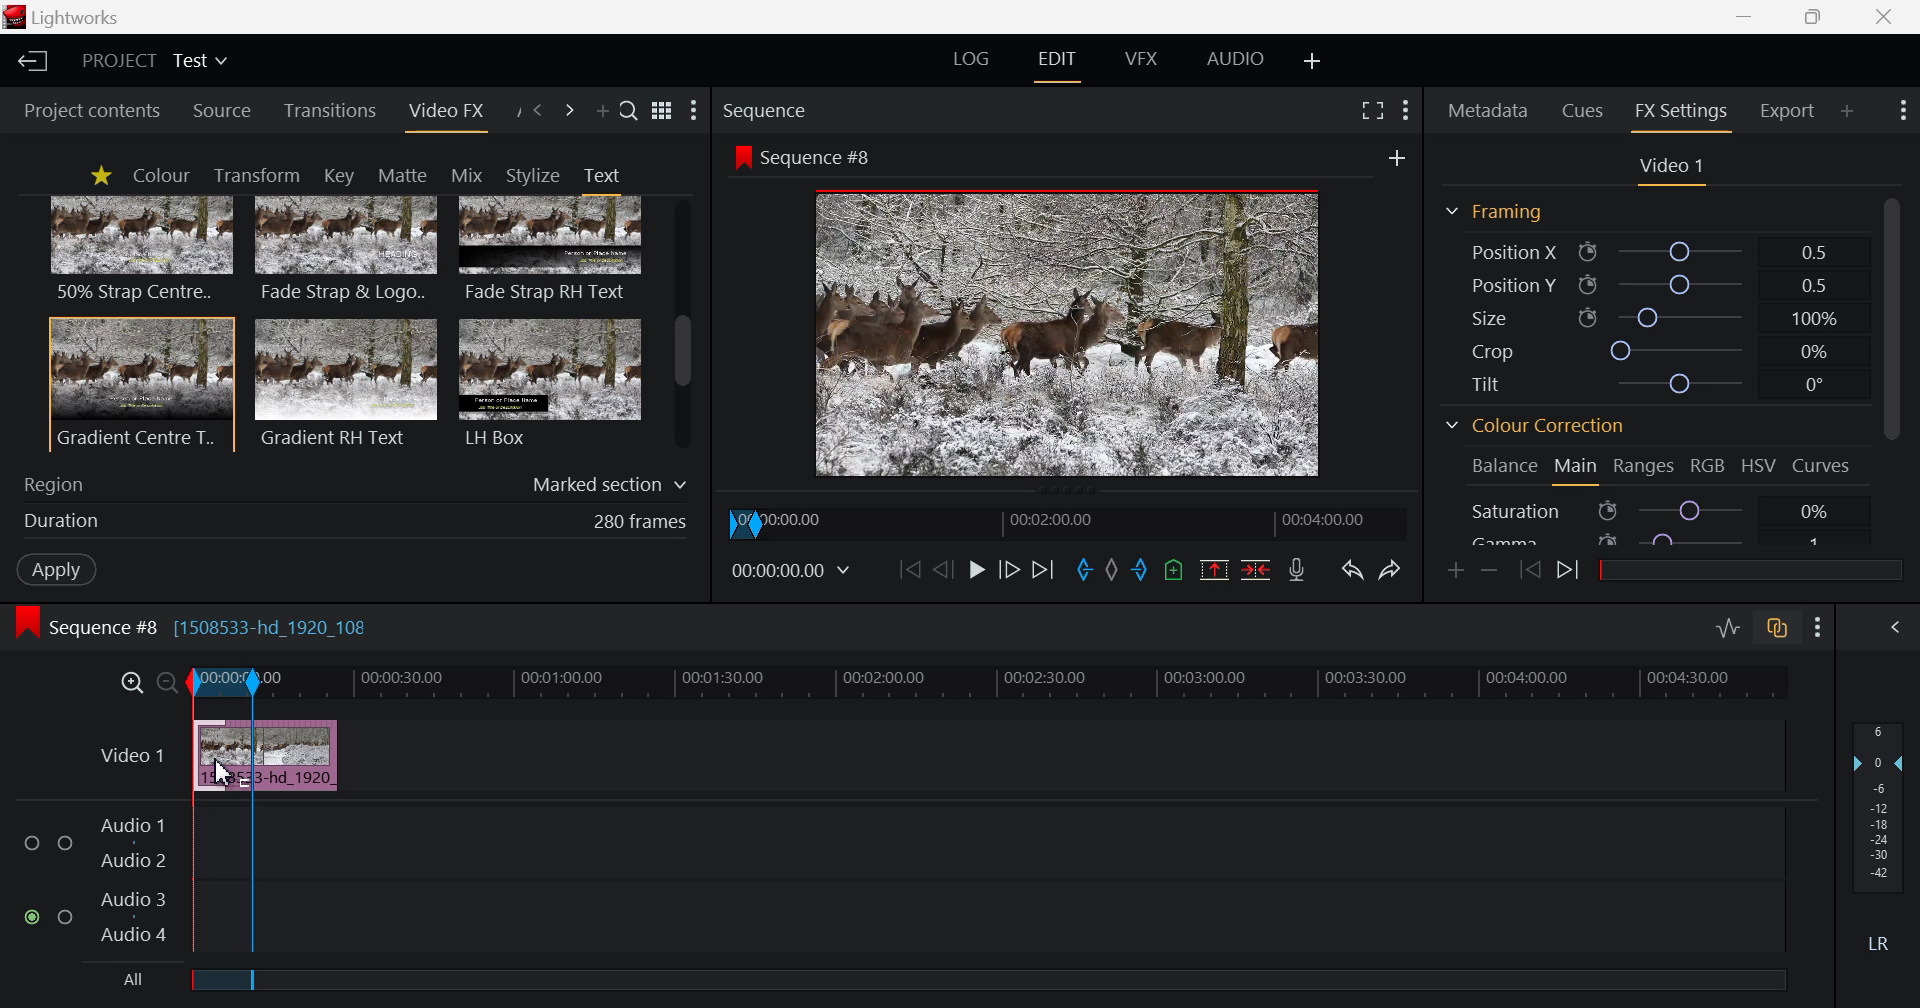 Image resolution: width=1920 pixels, height=1008 pixels. What do you see at coordinates (72, 18) in the screenshot?
I see `Lightworks` at bounding box center [72, 18].